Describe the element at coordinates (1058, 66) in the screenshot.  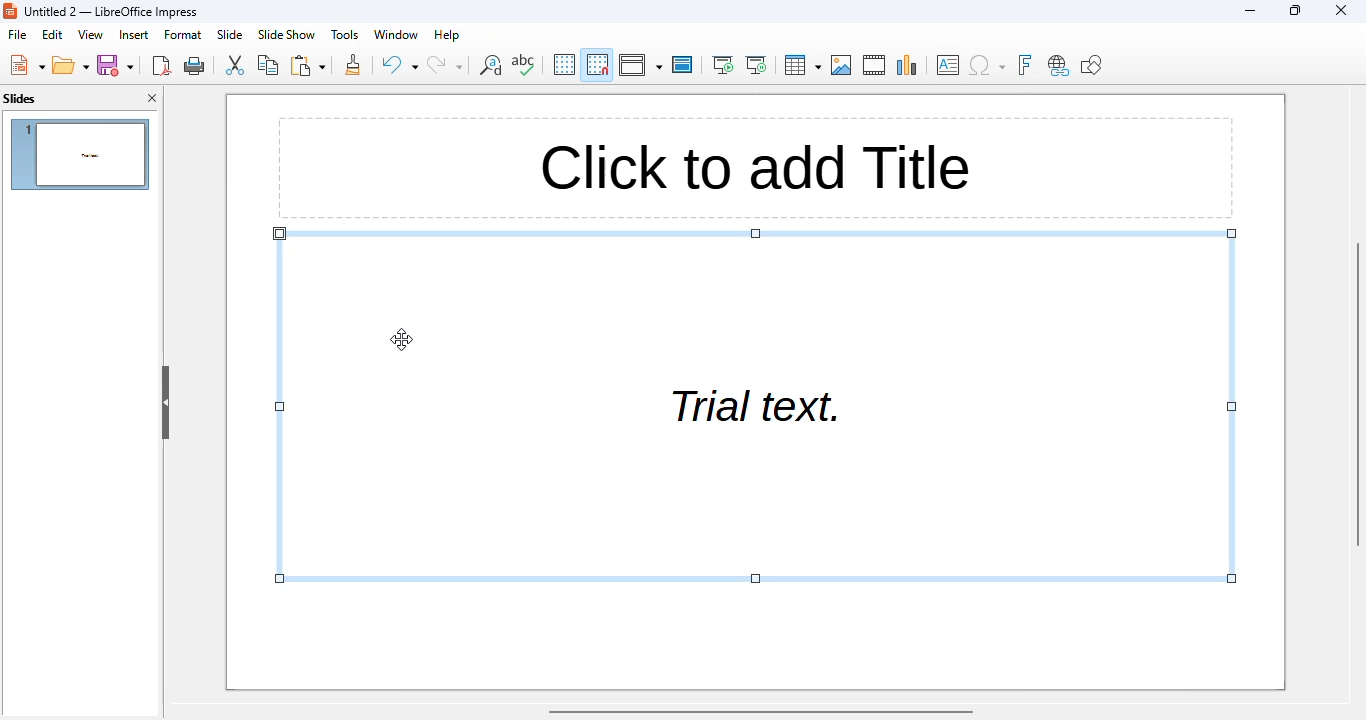
I see `insert hyperlink` at that location.